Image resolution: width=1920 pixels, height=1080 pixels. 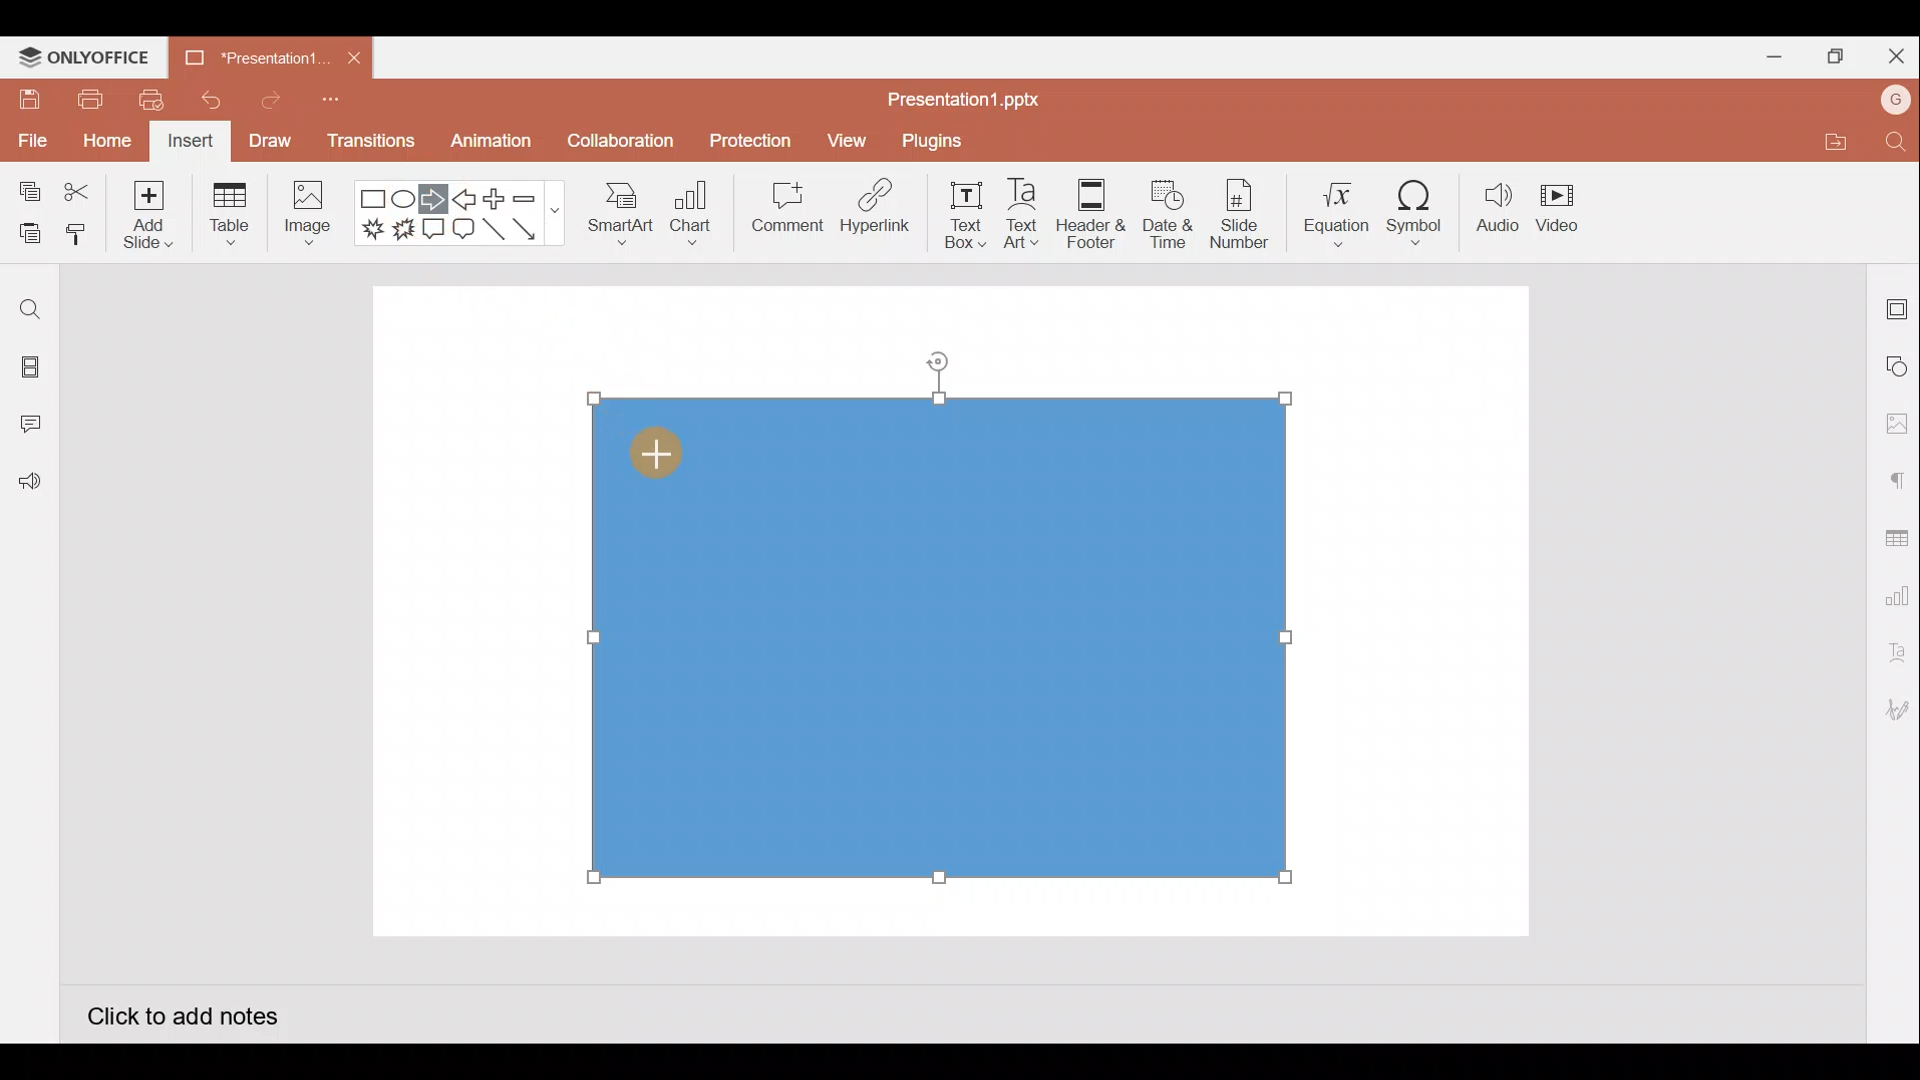 I want to click on Chart settings, so click(x=1894, y=592).